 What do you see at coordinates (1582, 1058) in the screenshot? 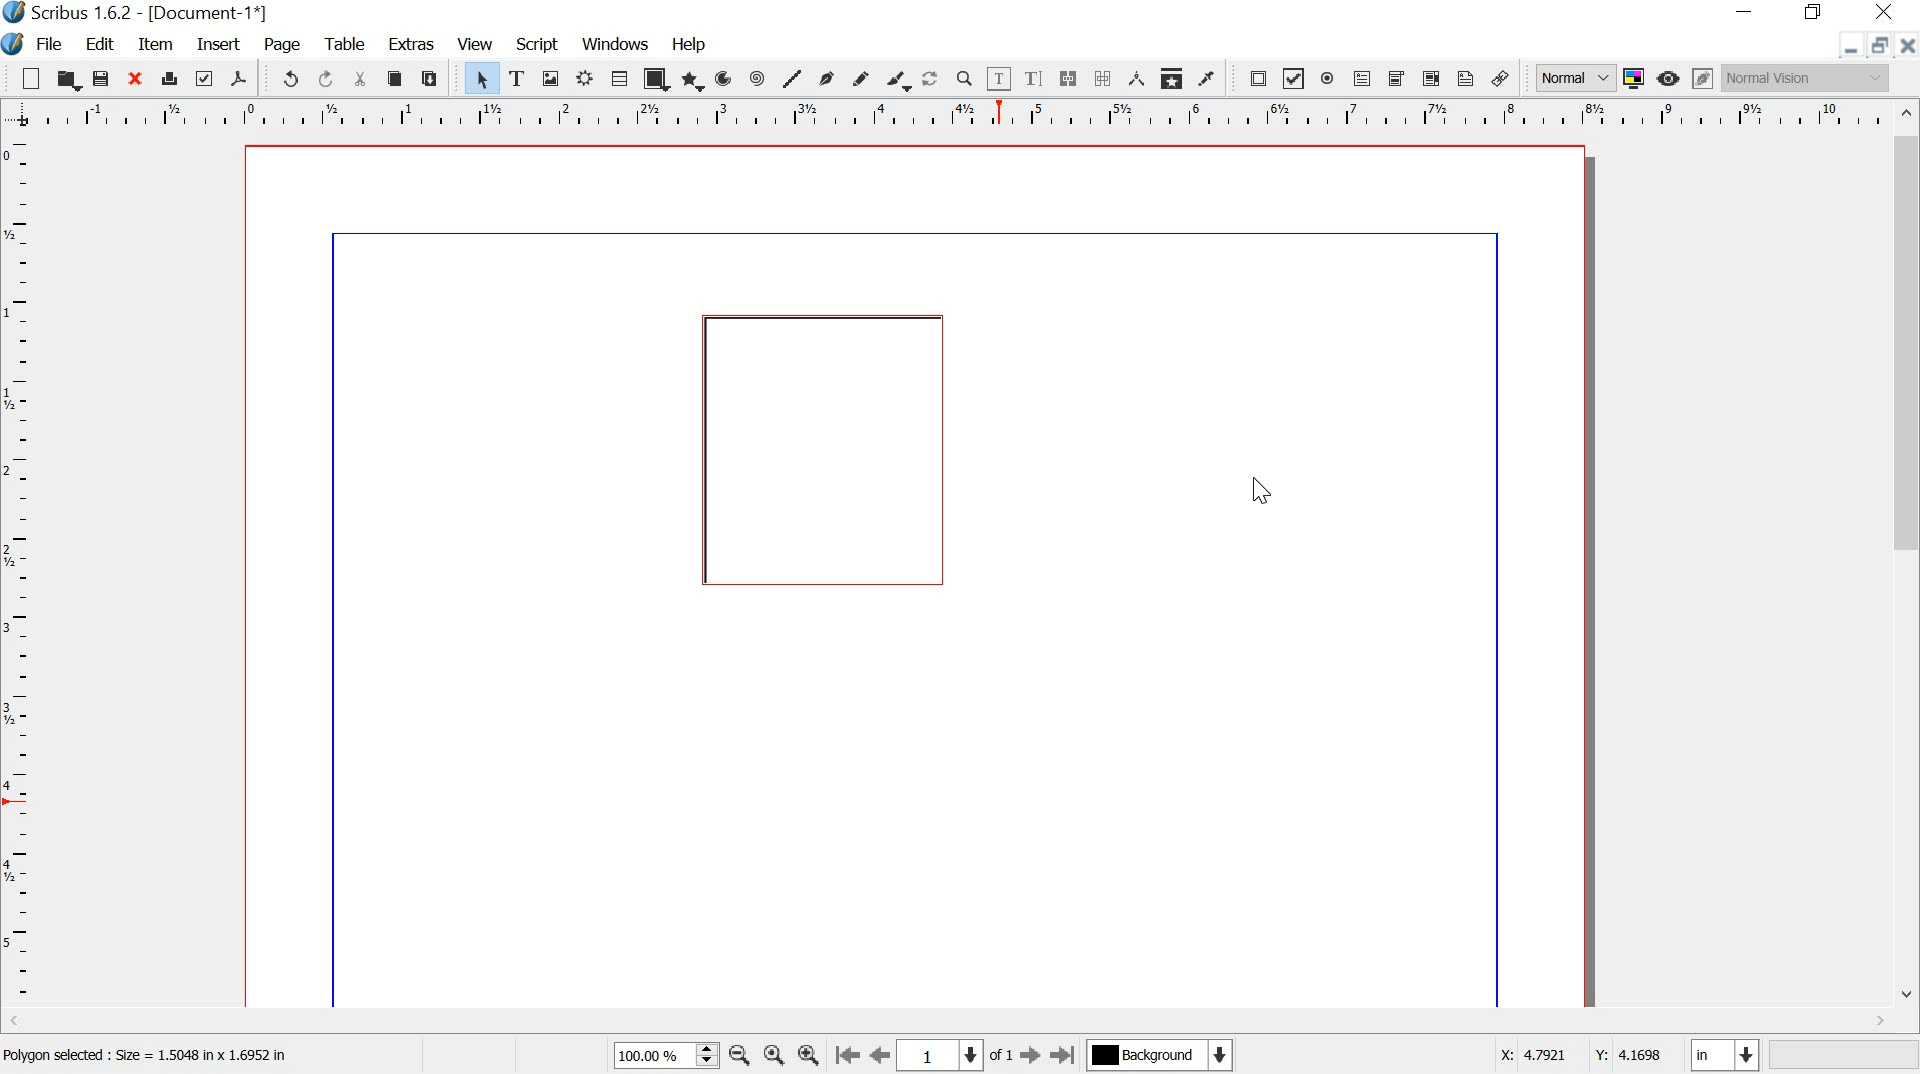
I see `X: 4.7921 Y: 4.1698` at bounding box center [1582, 1058].